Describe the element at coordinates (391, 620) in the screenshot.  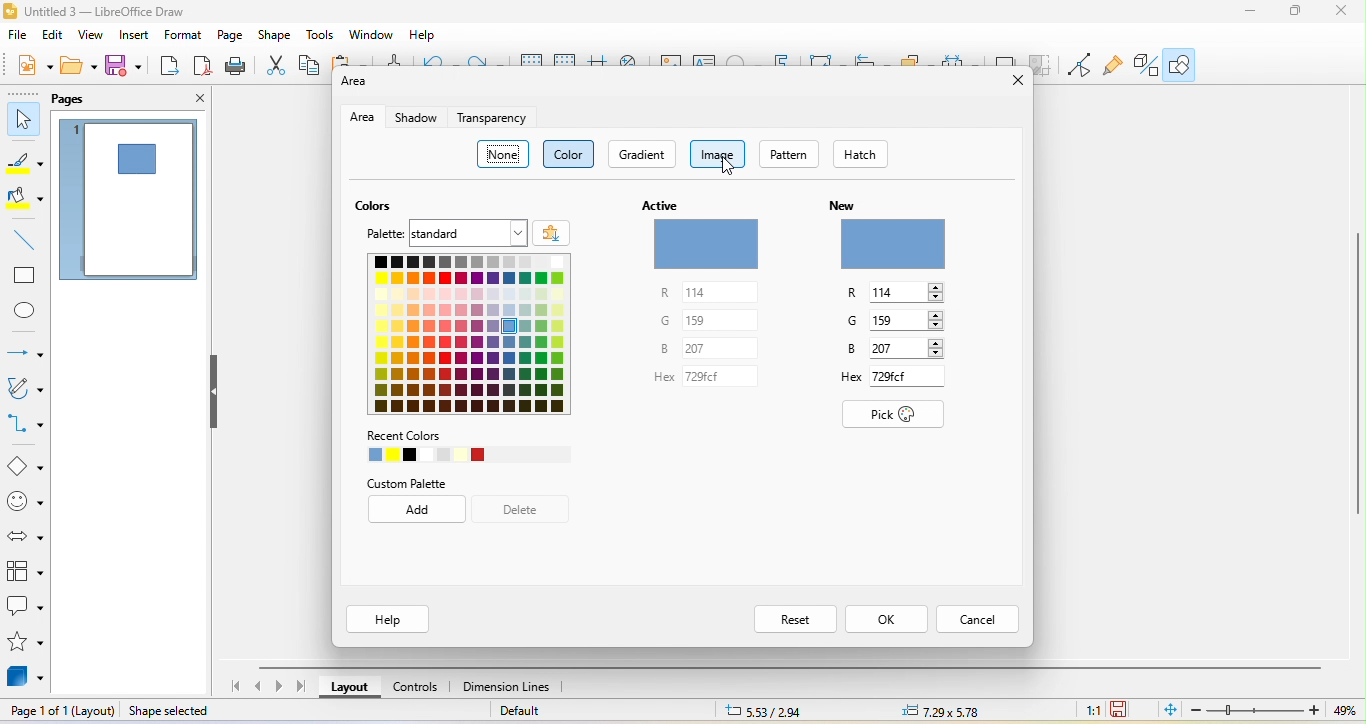
I see `help` at that location.